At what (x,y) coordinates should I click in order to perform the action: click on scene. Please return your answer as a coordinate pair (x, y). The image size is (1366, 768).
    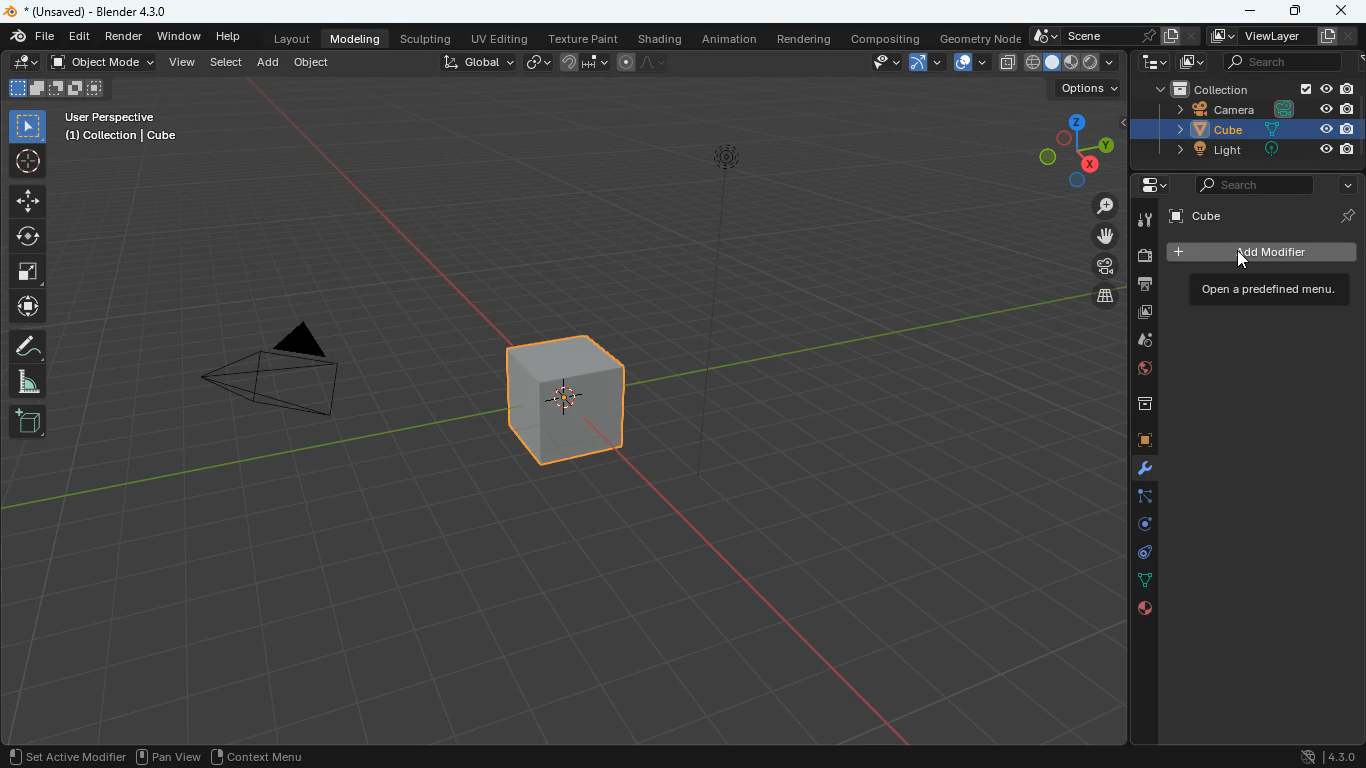
    Looking at the image, I should click on (1113, 37).